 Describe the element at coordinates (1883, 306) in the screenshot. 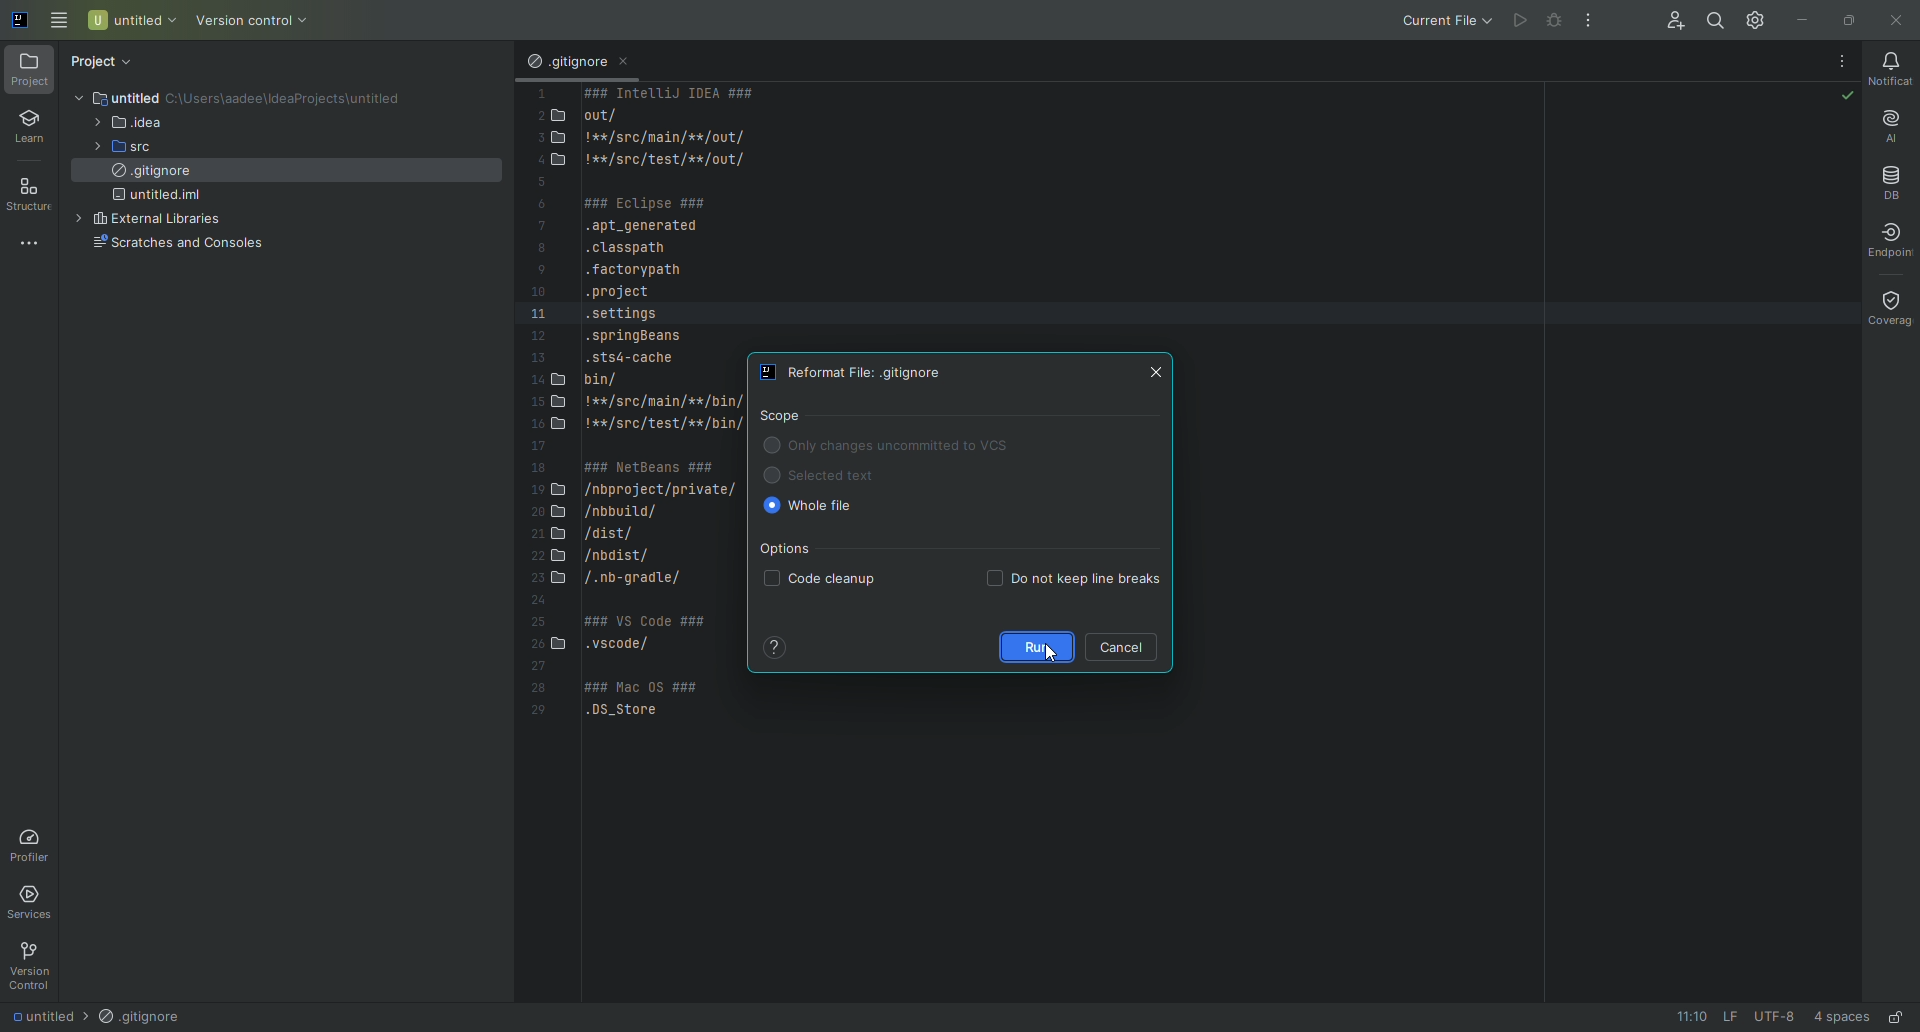

I see `Coverage` at that location.